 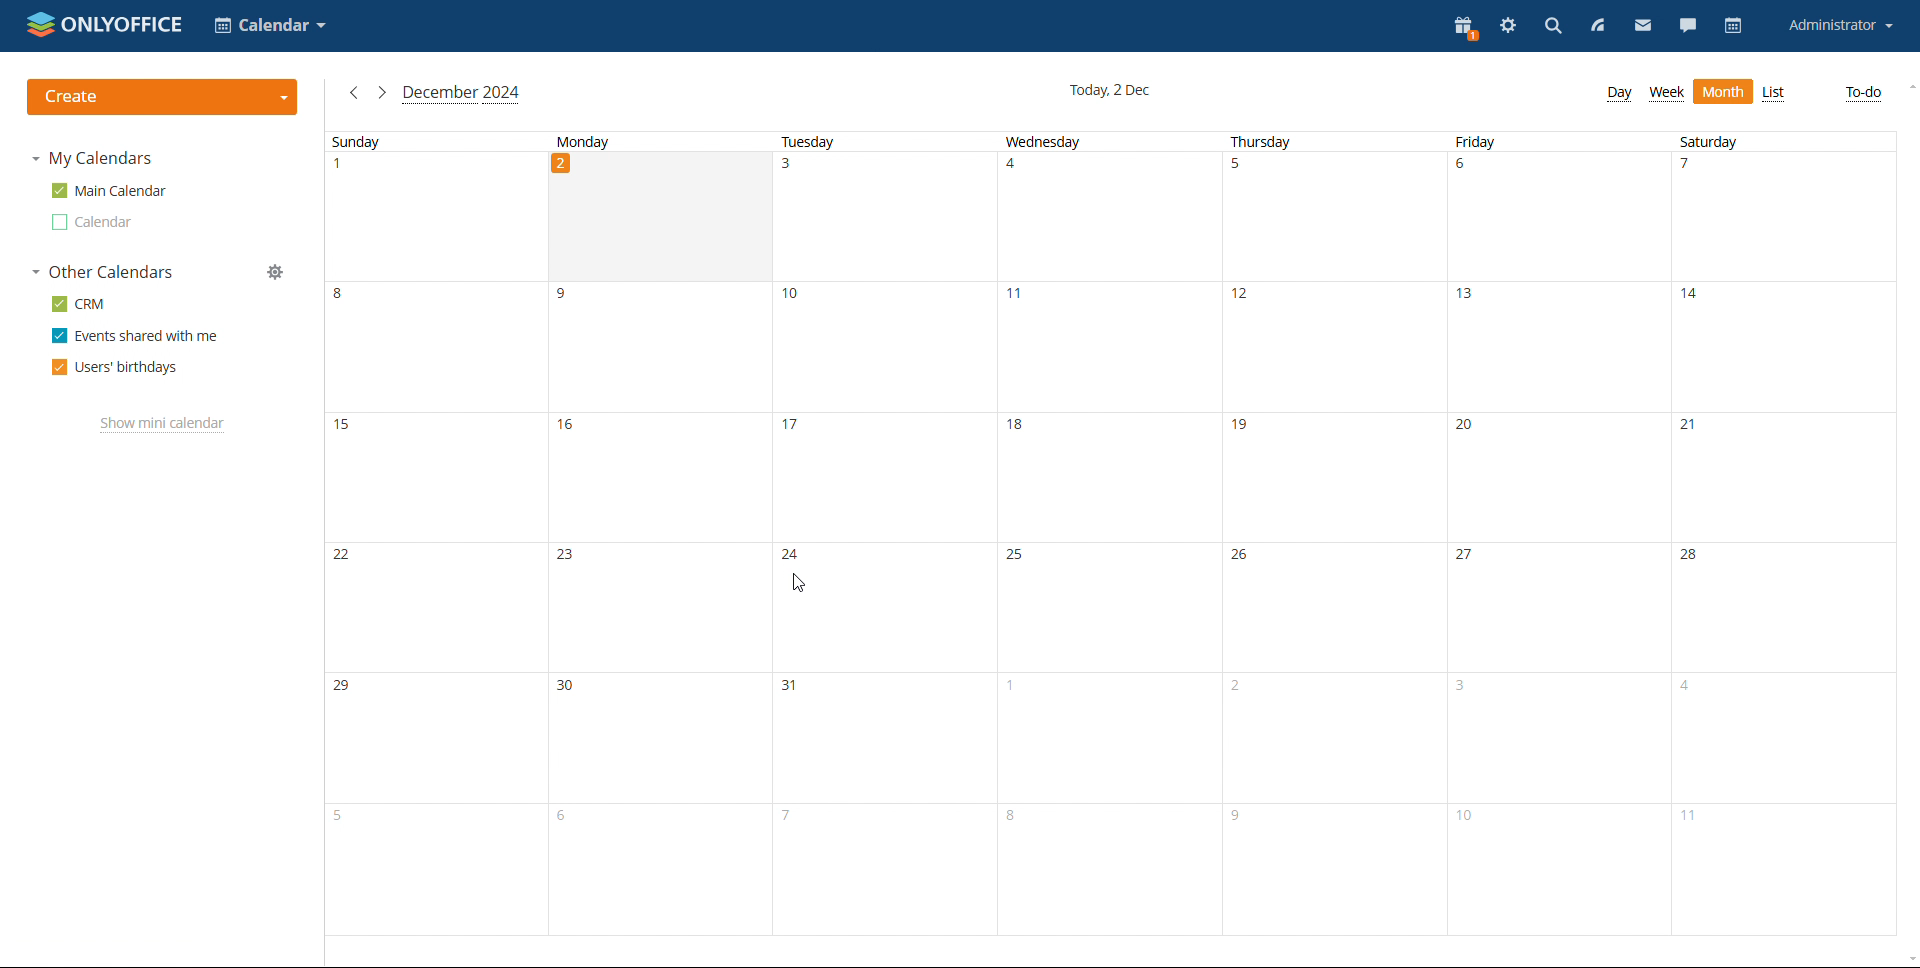 I want to click on 2, so click(x=561, y=164).